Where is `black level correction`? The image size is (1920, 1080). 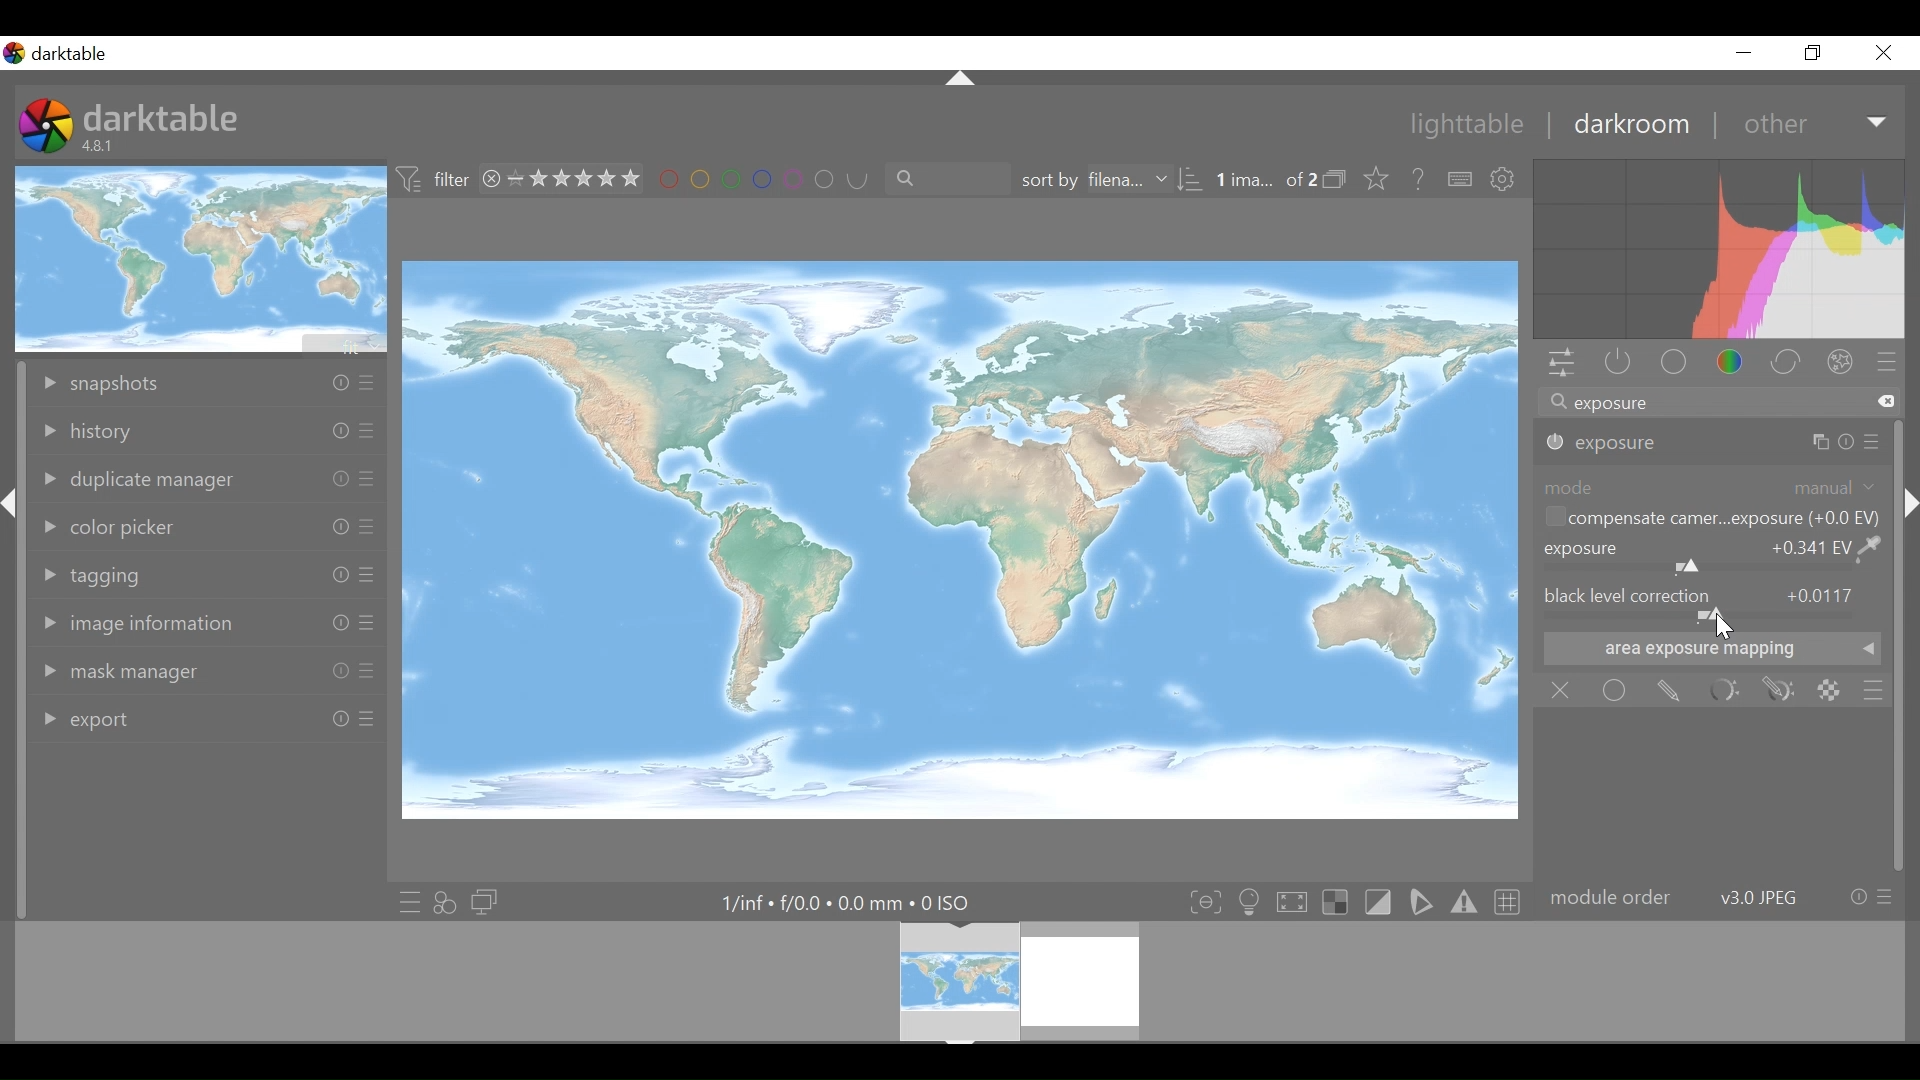 black level correction is located at coordinates (1712, 596).